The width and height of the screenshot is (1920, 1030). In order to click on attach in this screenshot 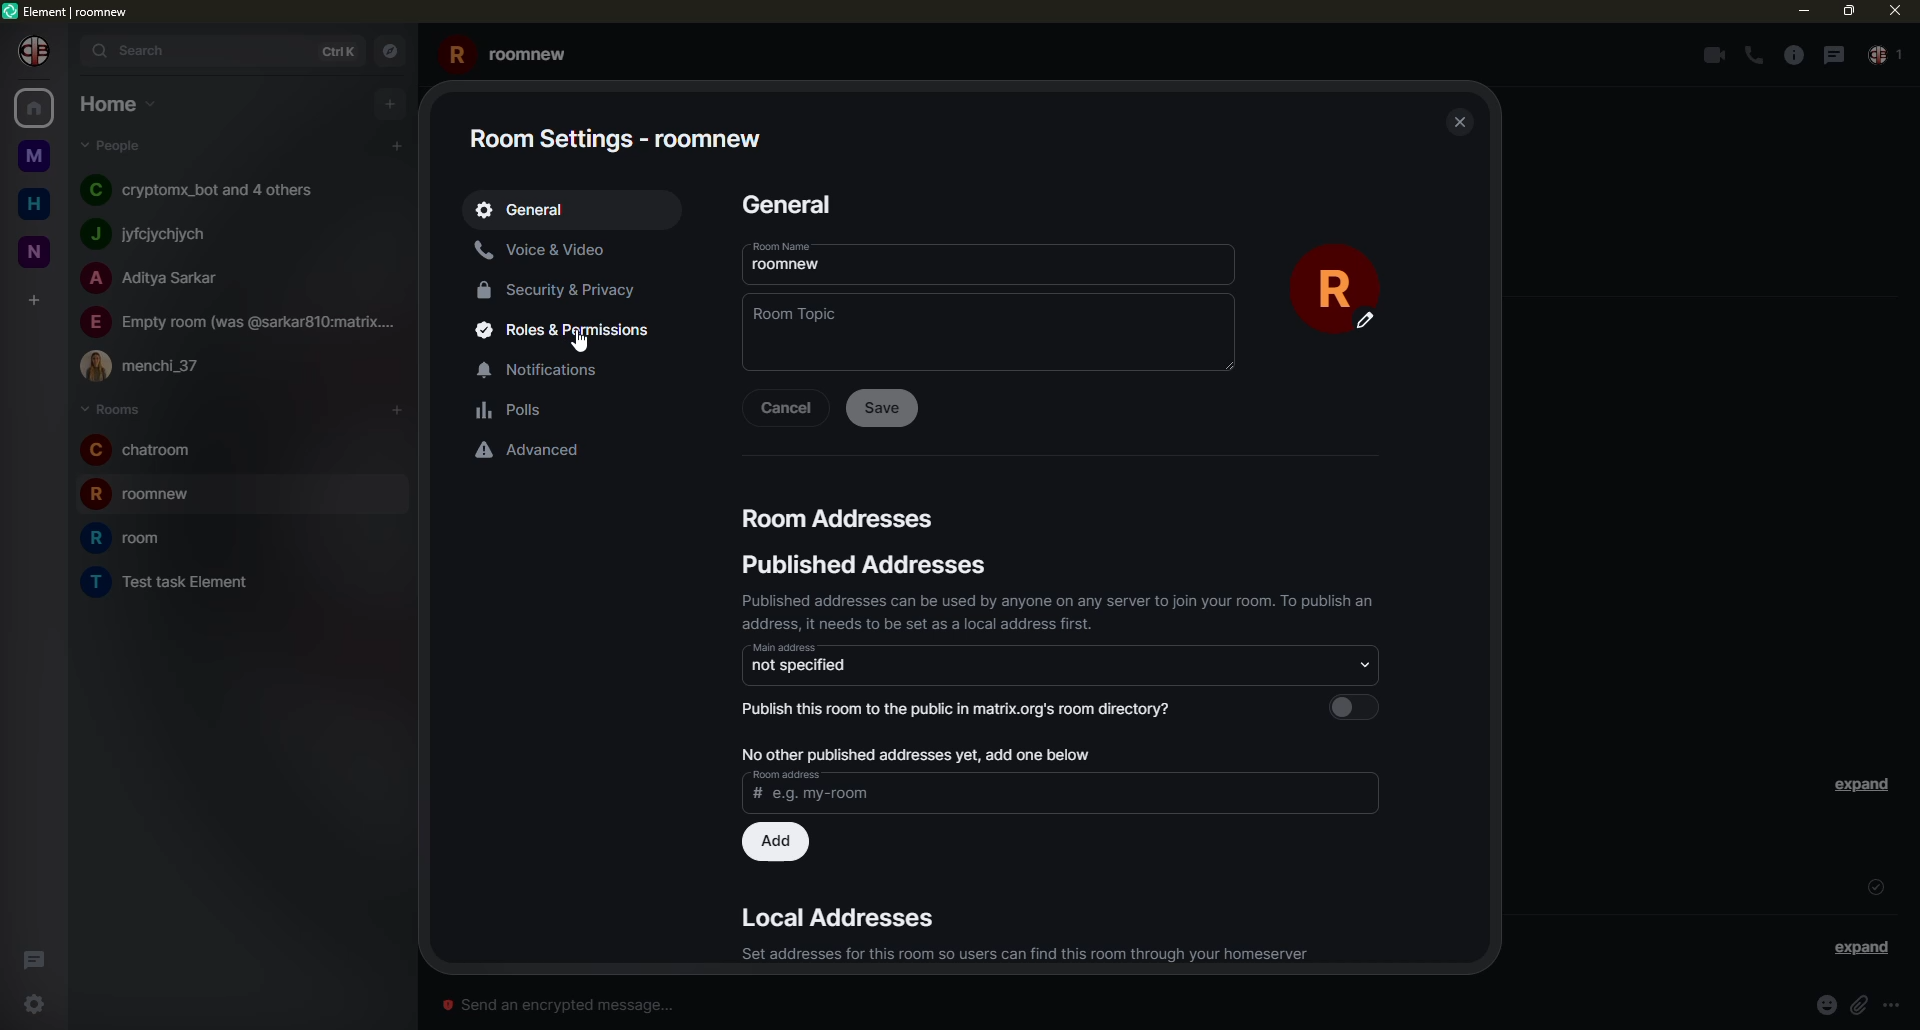, I will do `click(1863, 1004)`.